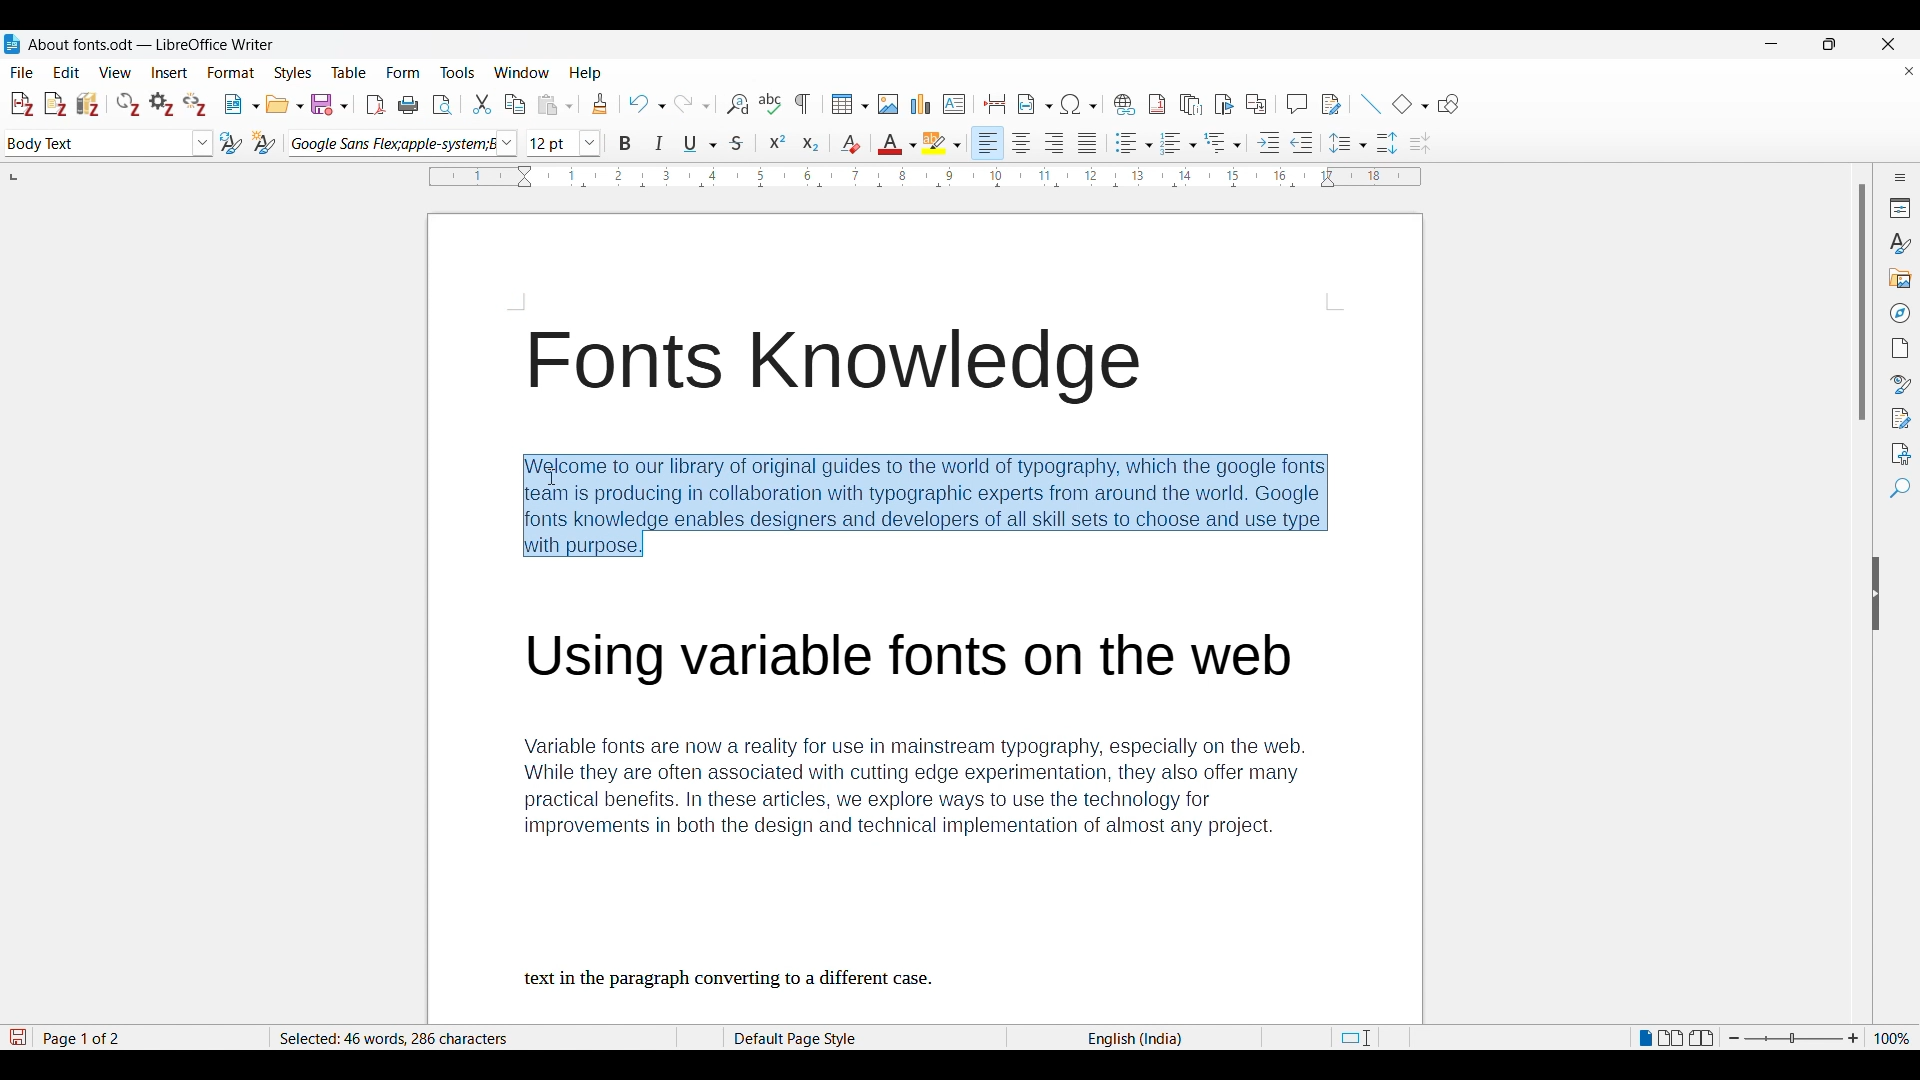 Image resolution: width=1920 pixels, height=1080 pixels. I want to click on Undo, so click(646, 104).